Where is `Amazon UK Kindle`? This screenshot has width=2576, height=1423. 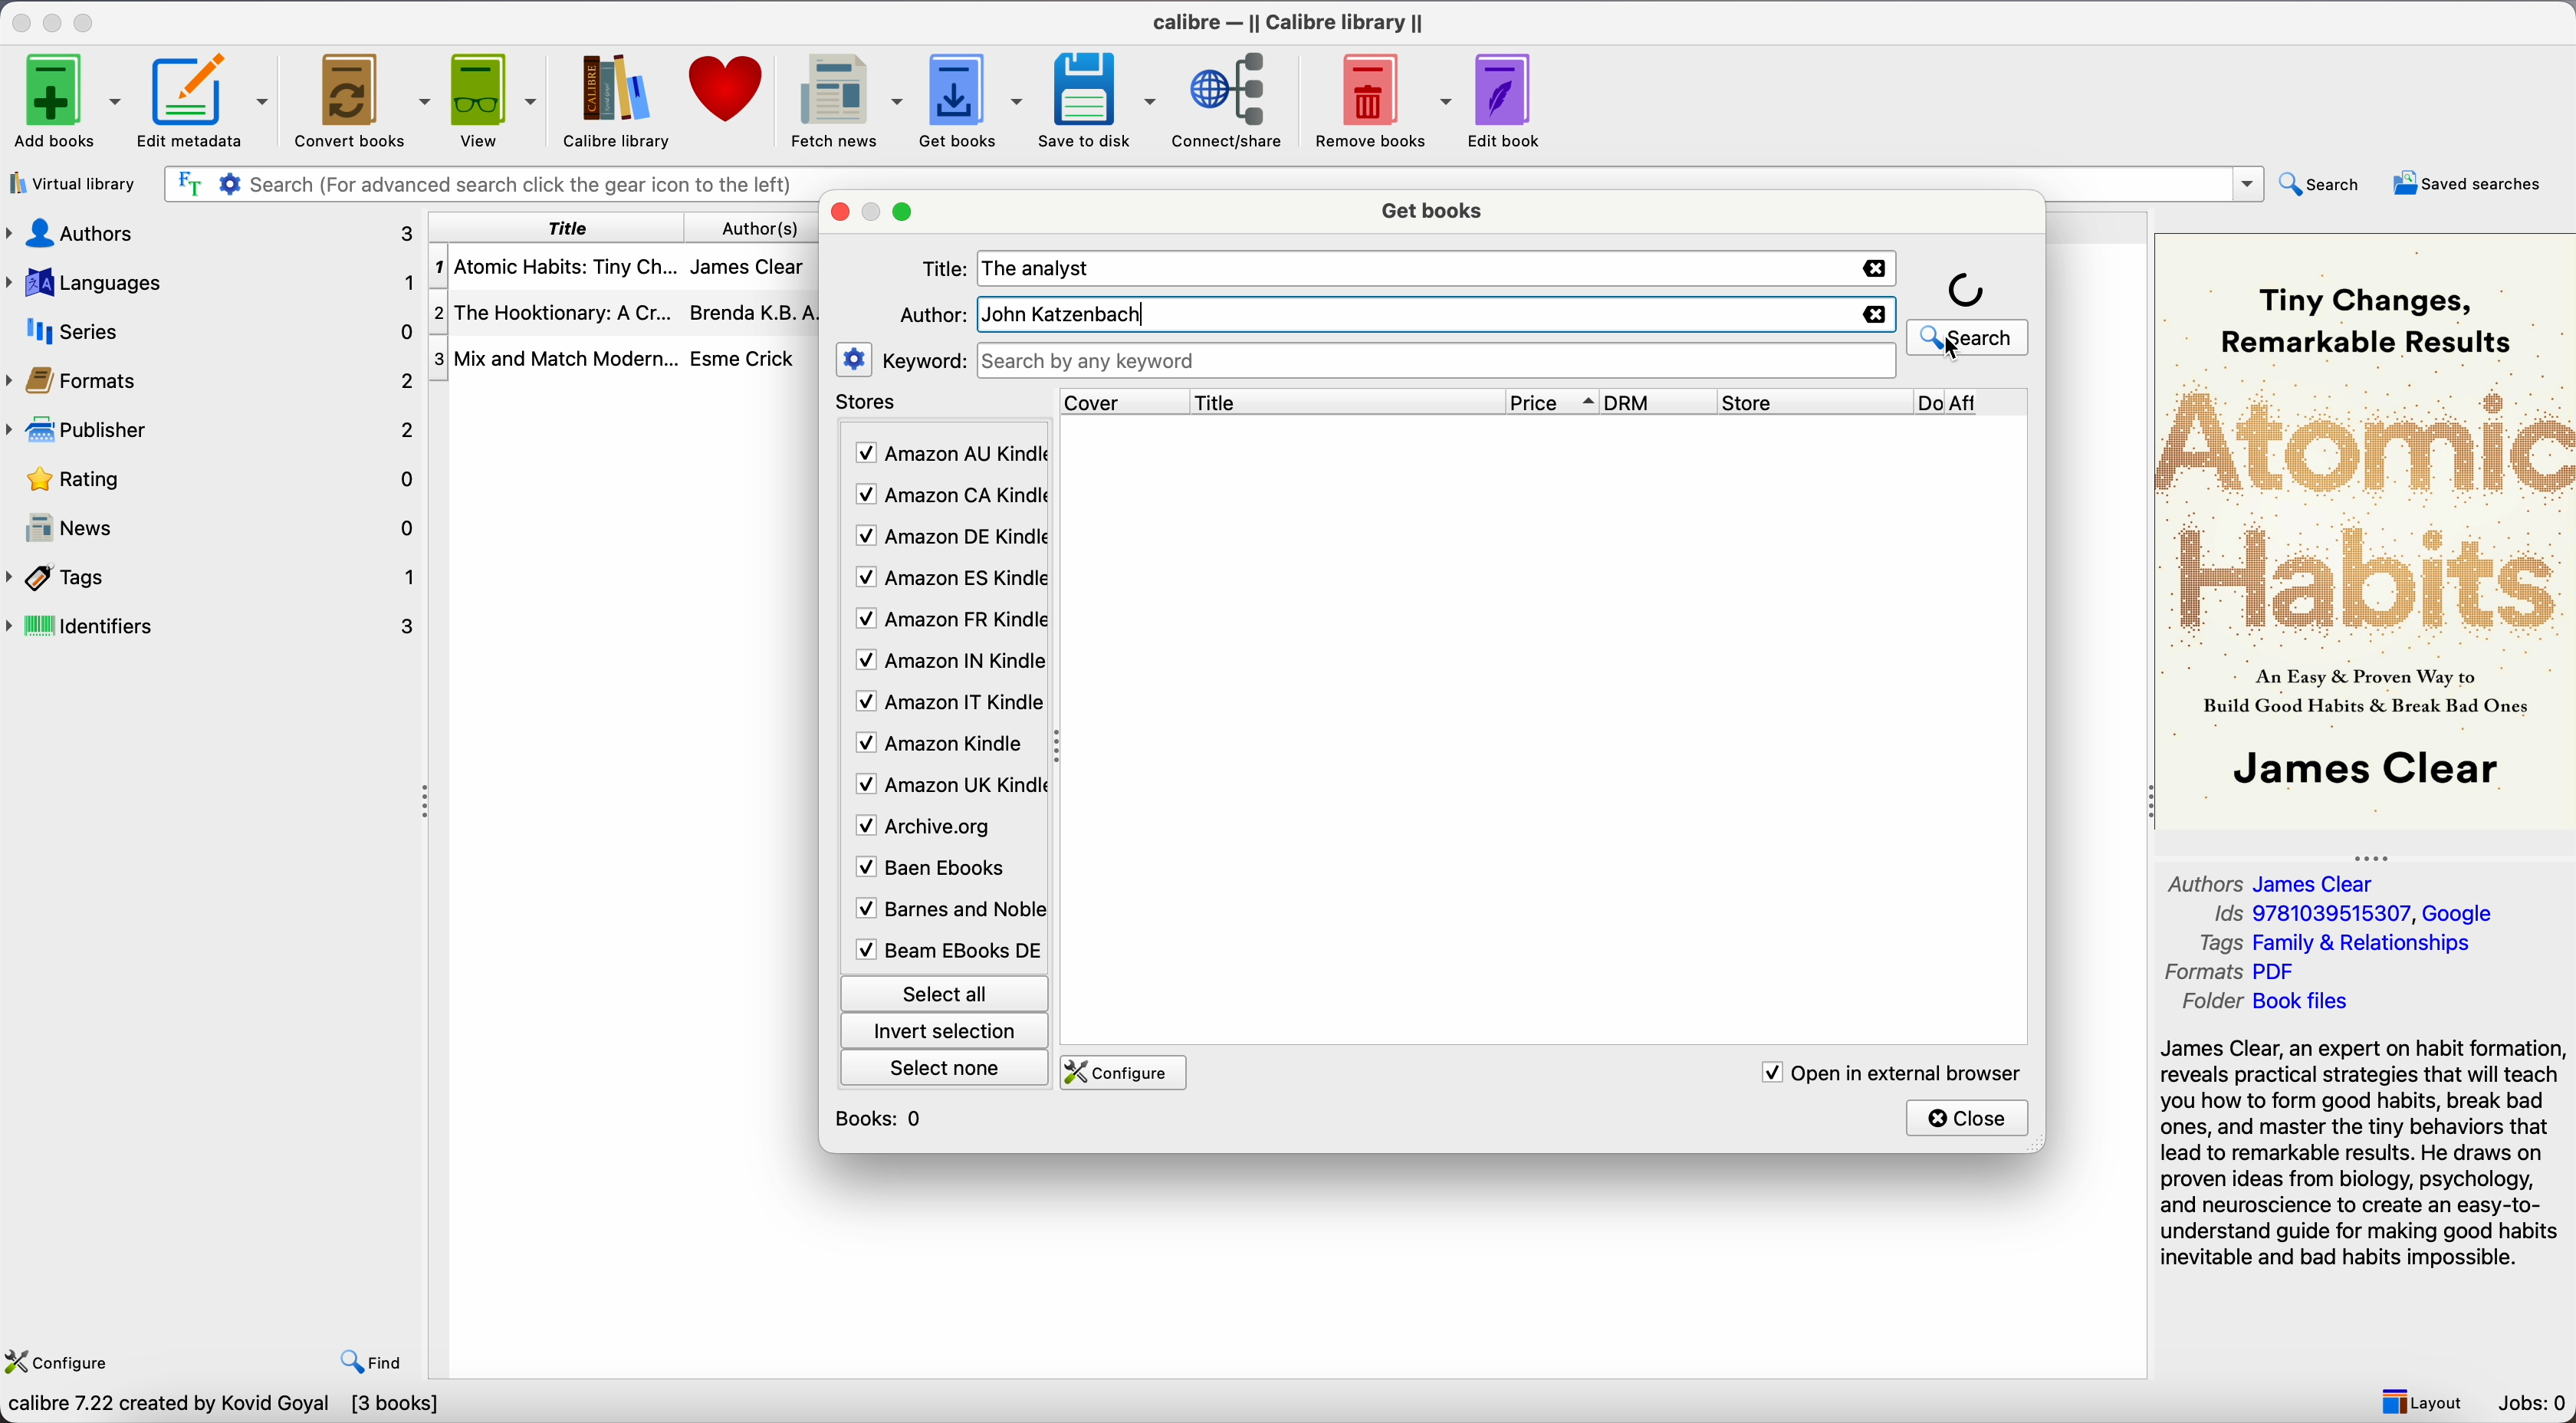
Amazon UK Kindle is located at coordinates (945, 788).